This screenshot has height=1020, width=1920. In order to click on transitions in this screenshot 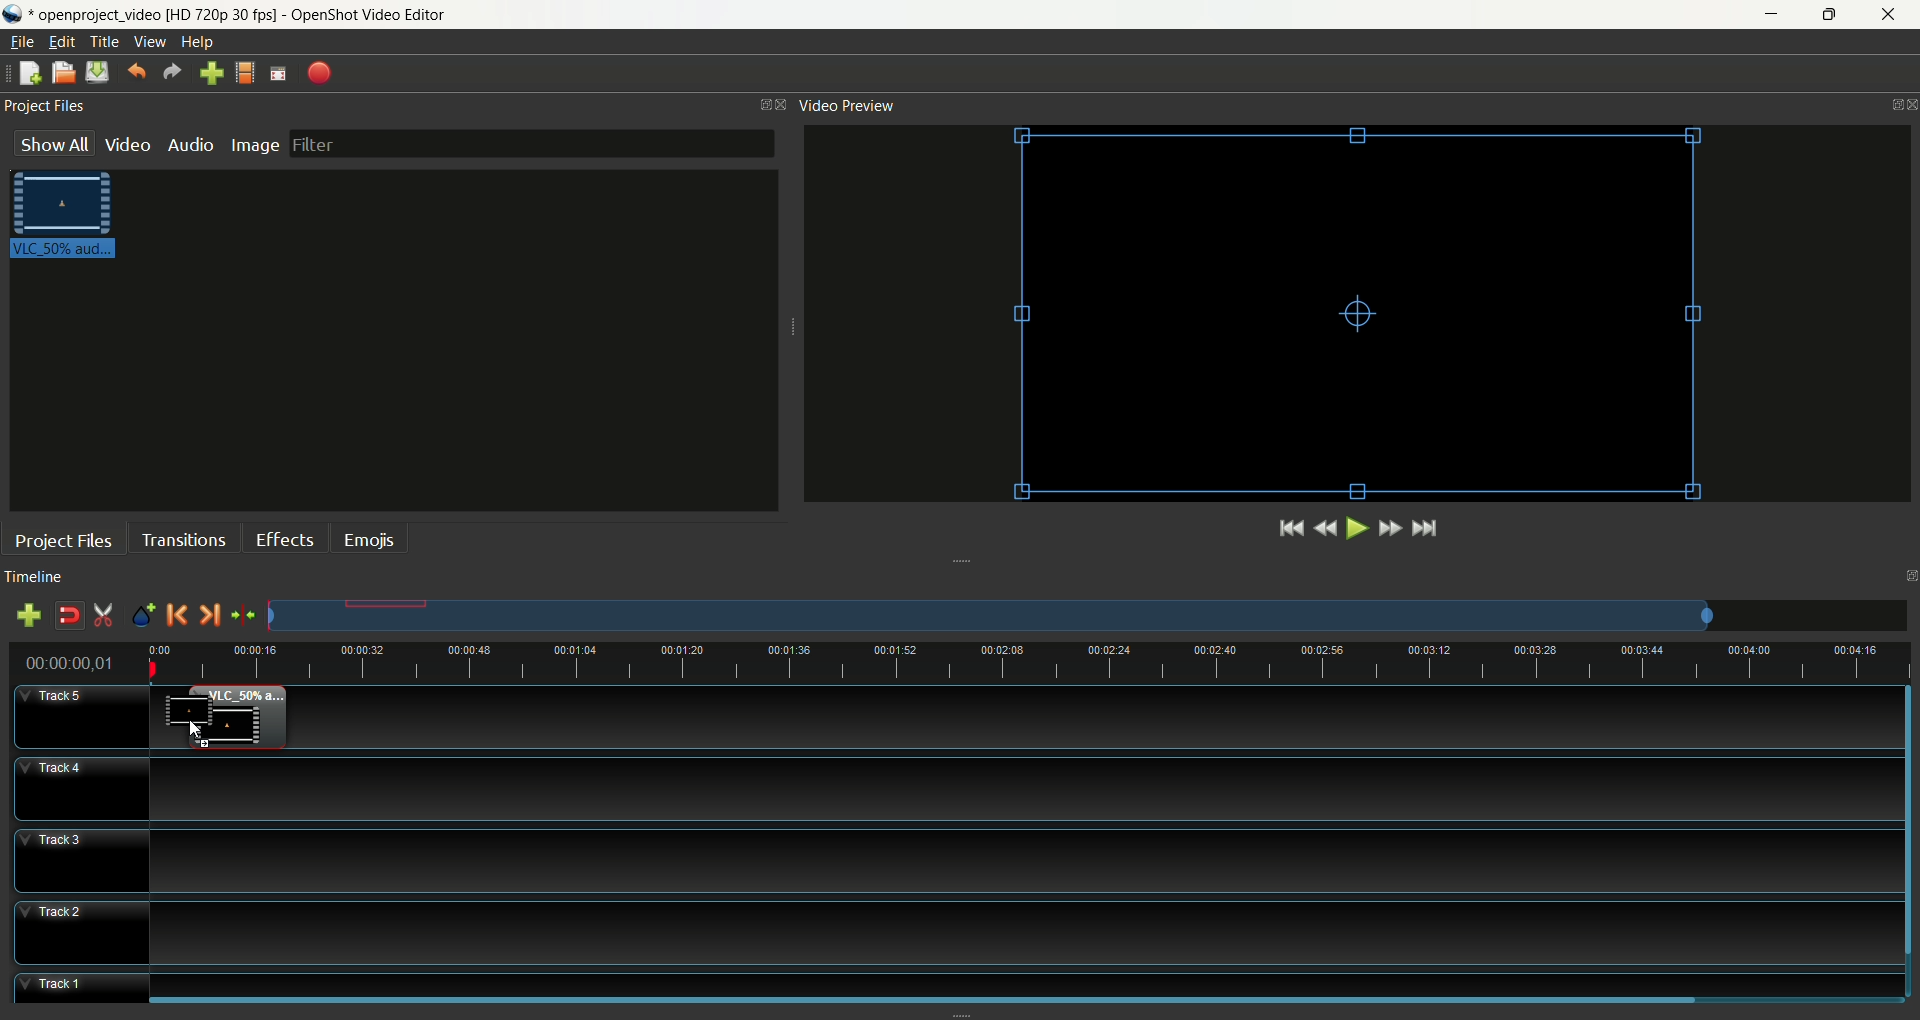, I will do `click(181, 541)`.